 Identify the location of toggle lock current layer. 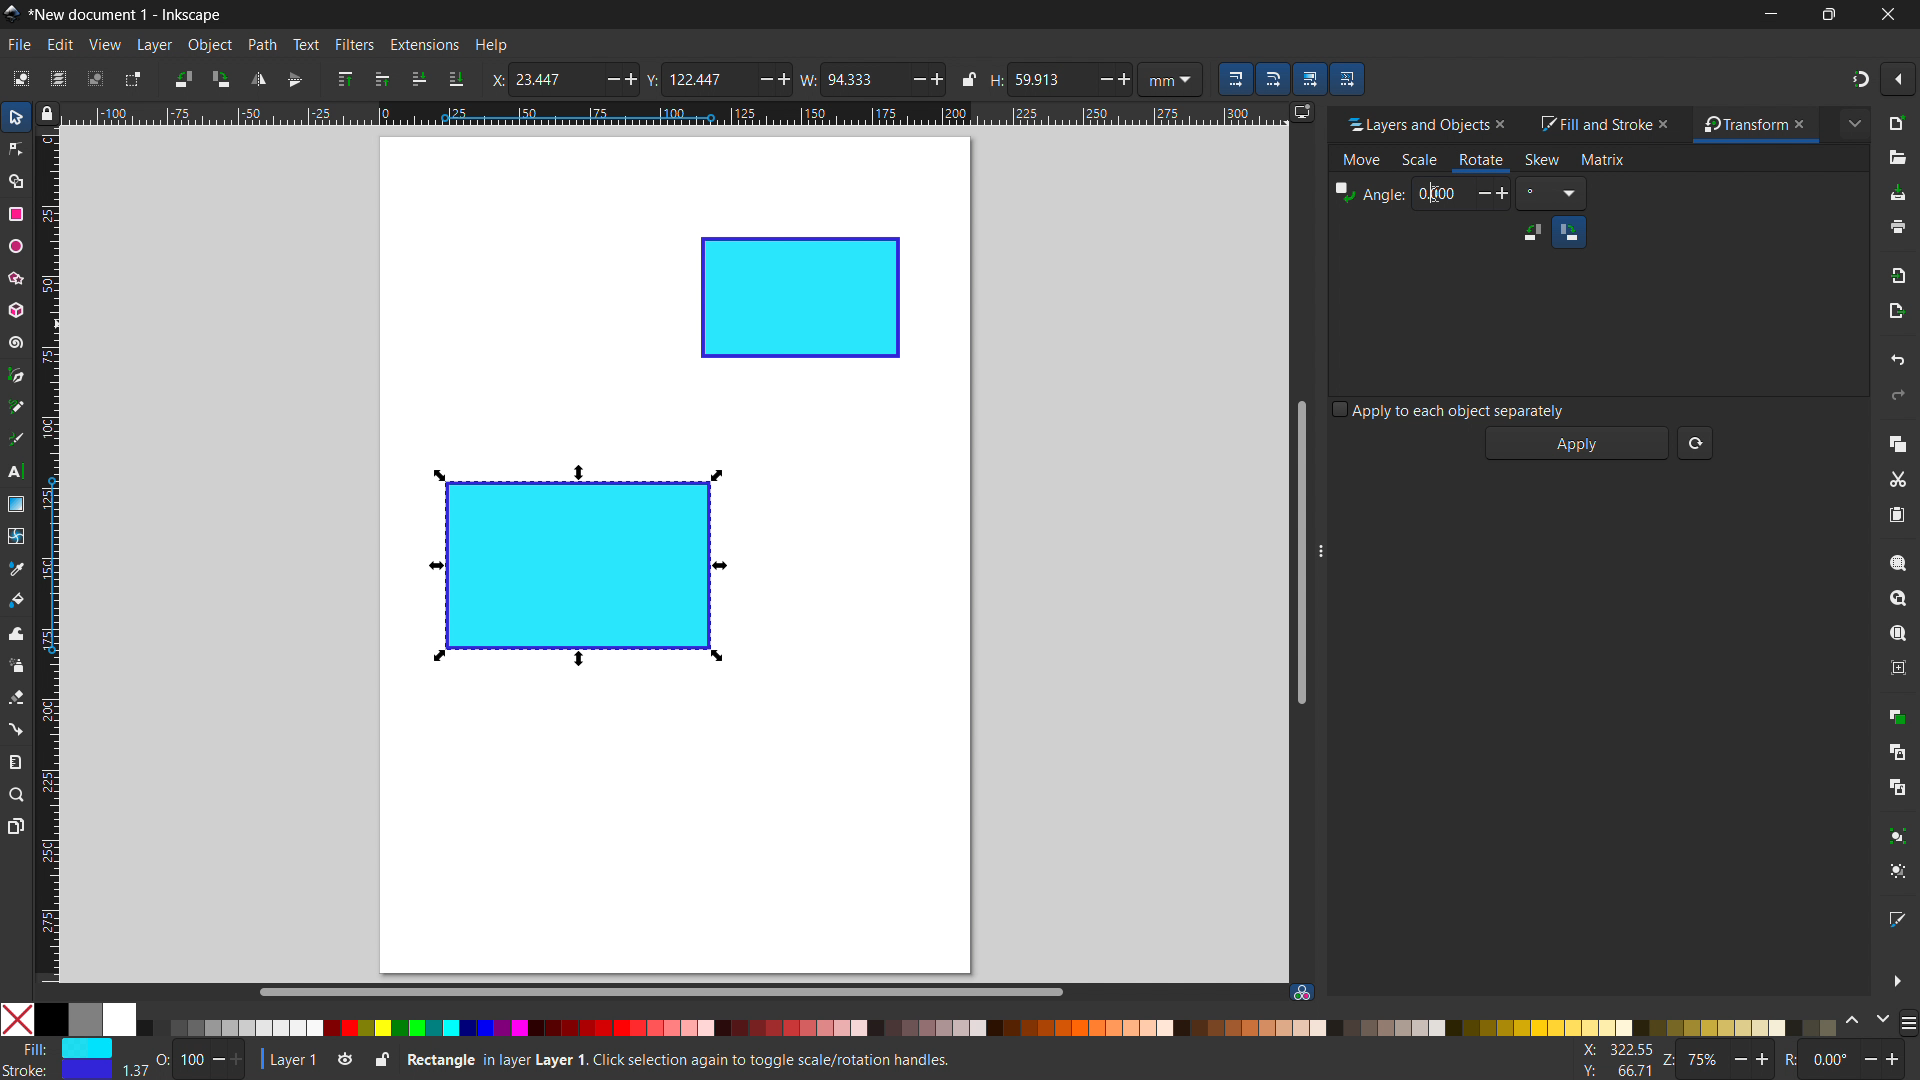
(381, 1058).